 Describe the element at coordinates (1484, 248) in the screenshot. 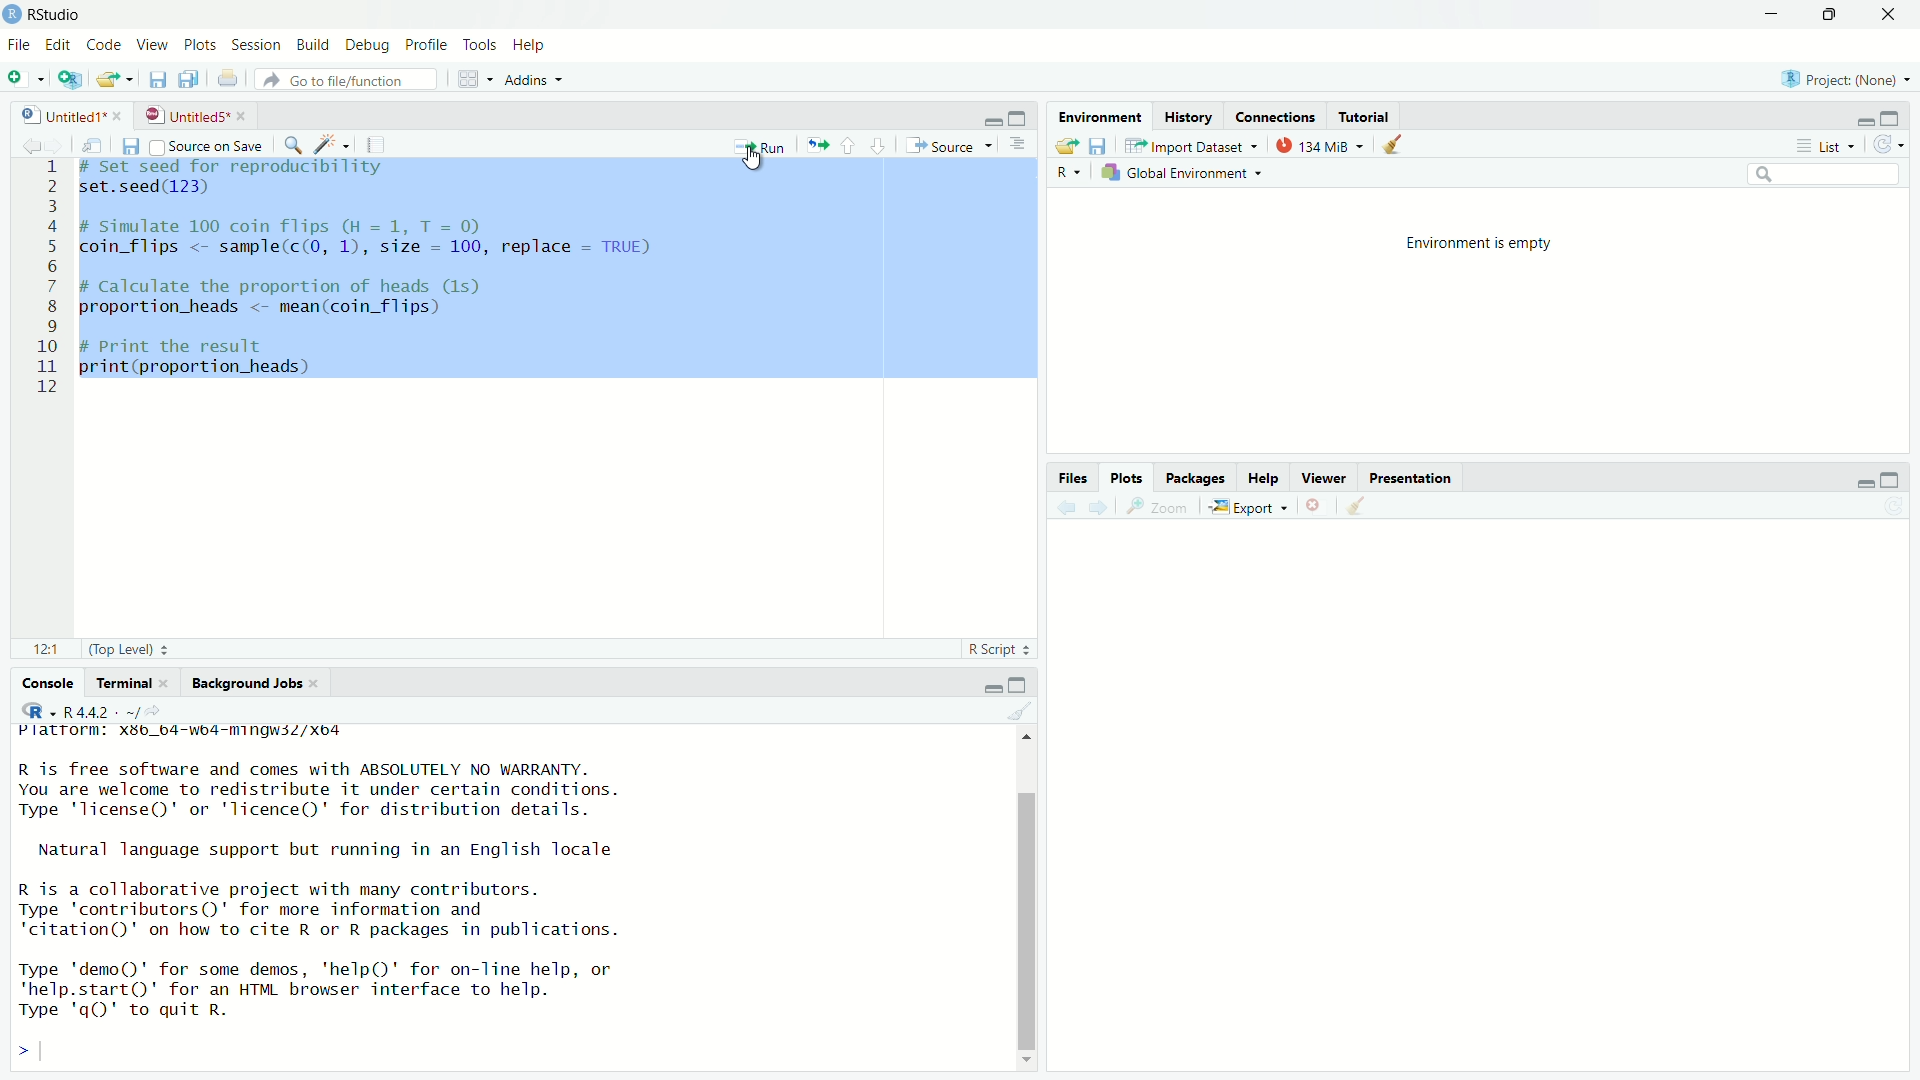

I see `environment is empty` at that location.